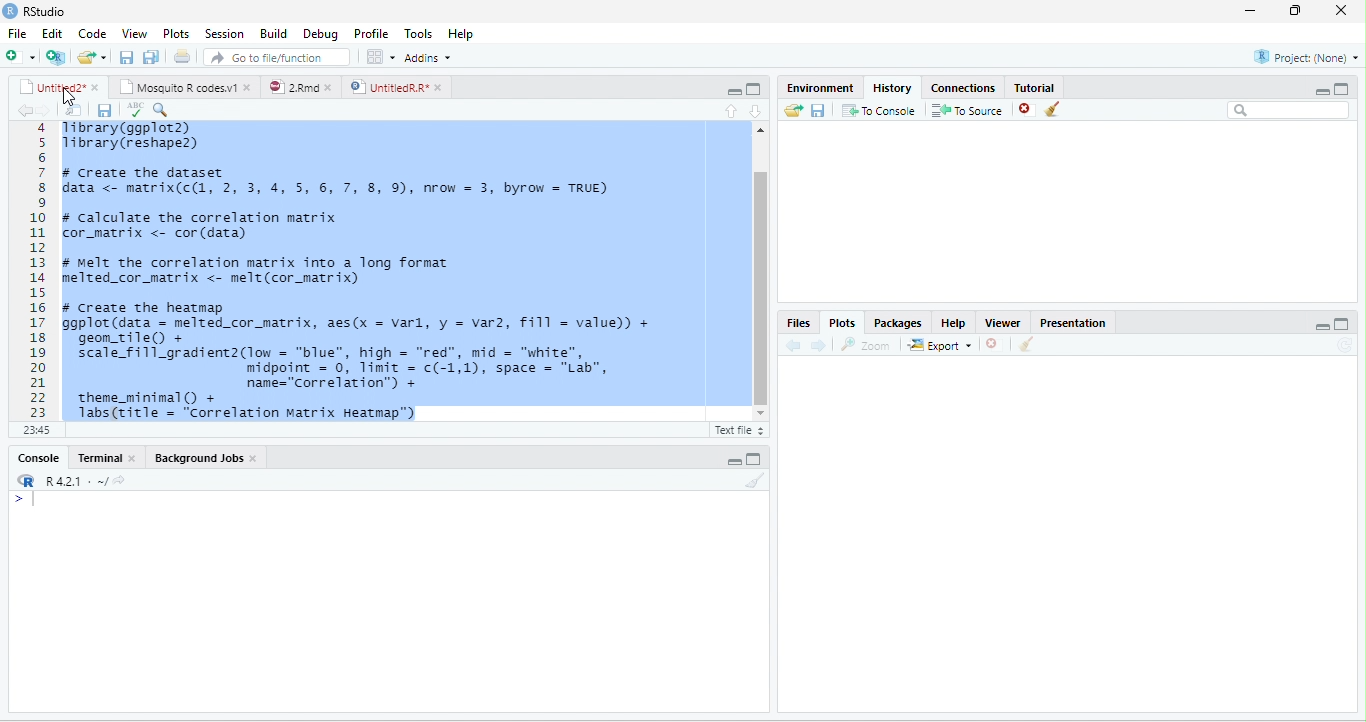 Image resolution: width=1366 pixels, height=722 pixels. What do you see at coordinates (797, 345) in the screenshot?
I see `previous` at bounding box center [797, 345].